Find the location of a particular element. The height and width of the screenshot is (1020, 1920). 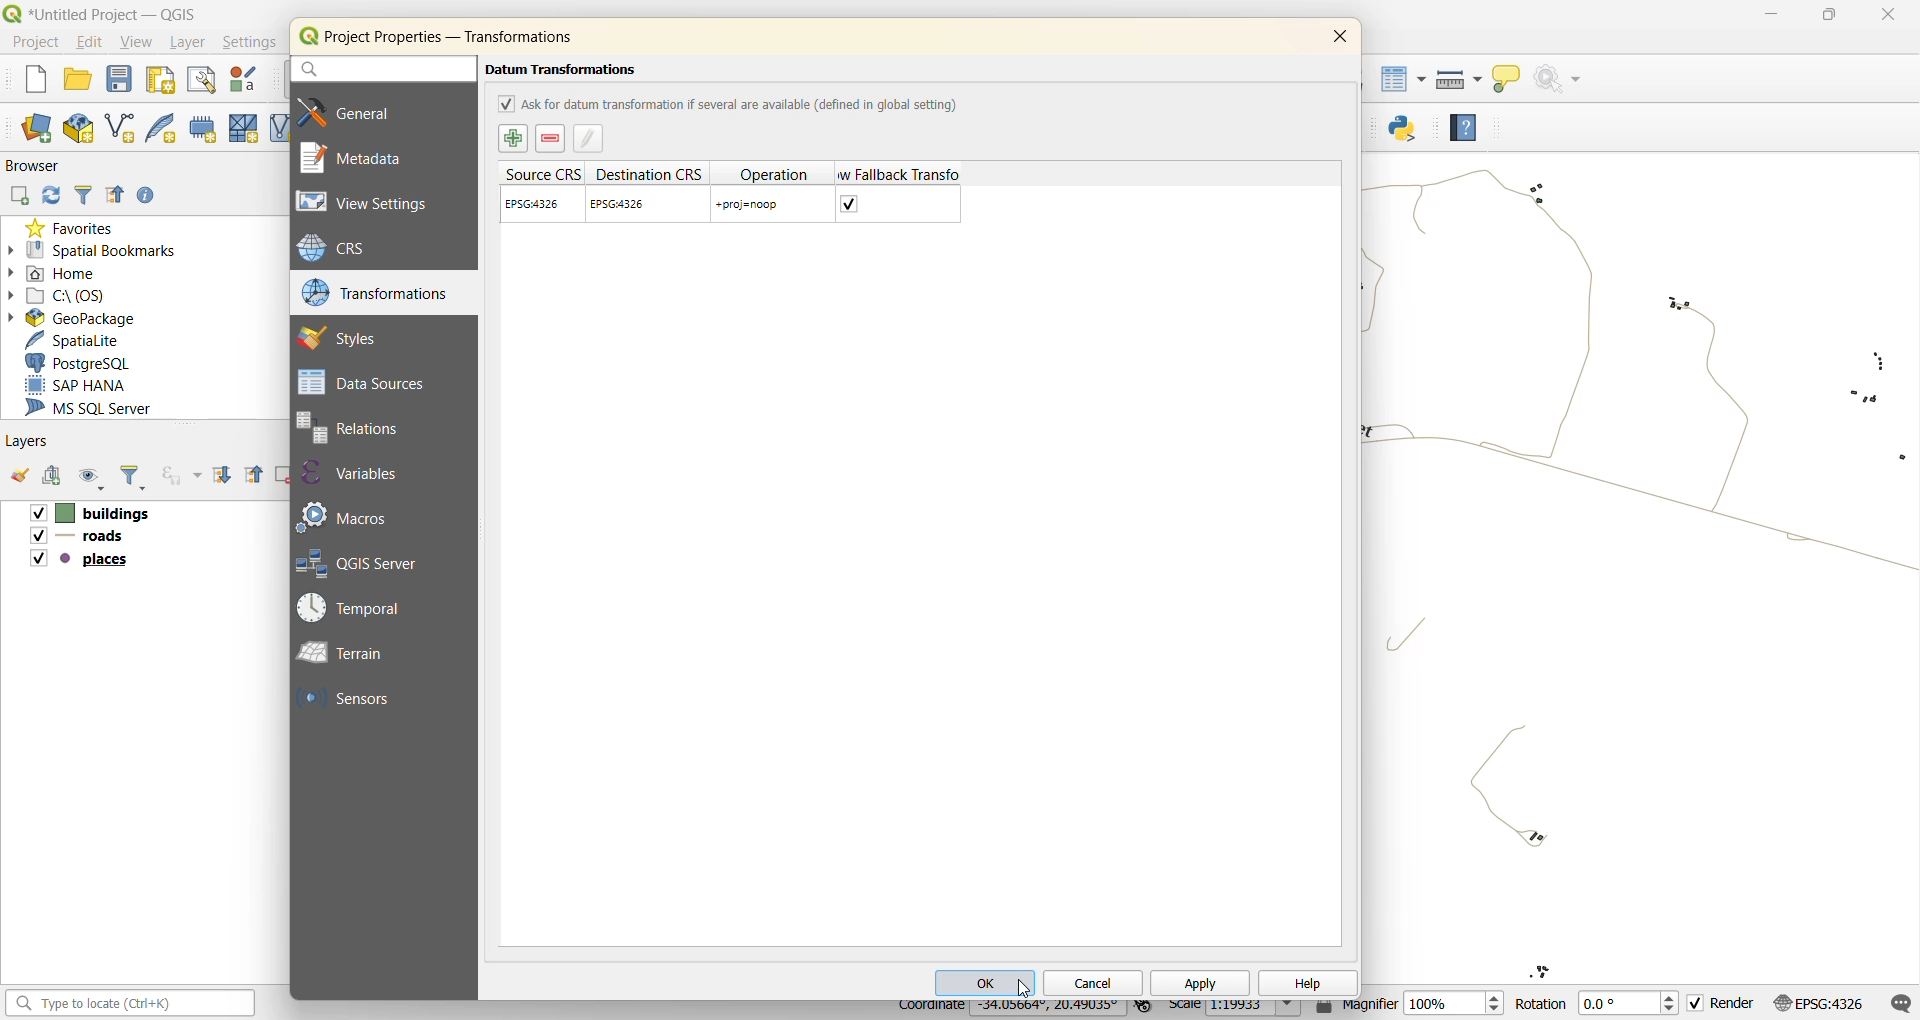

close is located at coordinates (1340, 38).